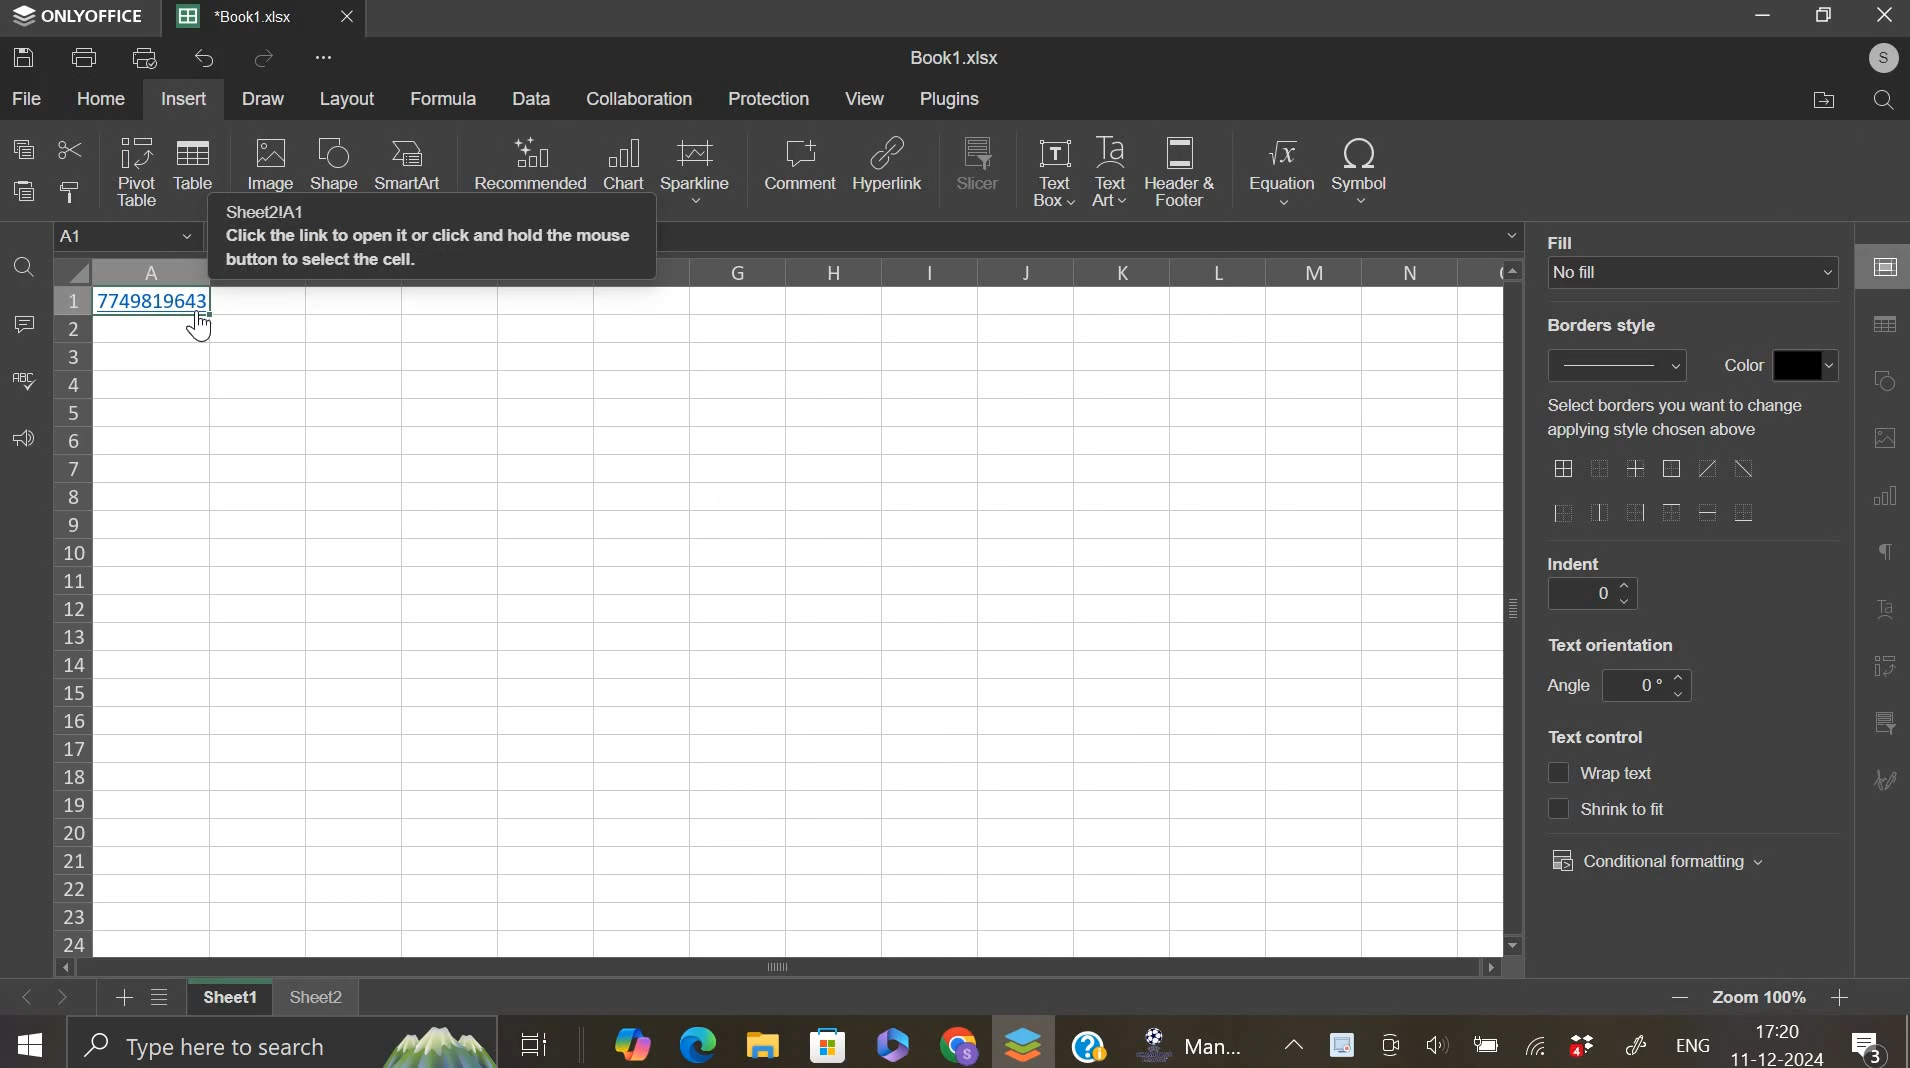 This screenshot has height=1068, width=1910. Describe the element at coordinates (122, 995) in the screenshot. I see `add new sheet` at that location.